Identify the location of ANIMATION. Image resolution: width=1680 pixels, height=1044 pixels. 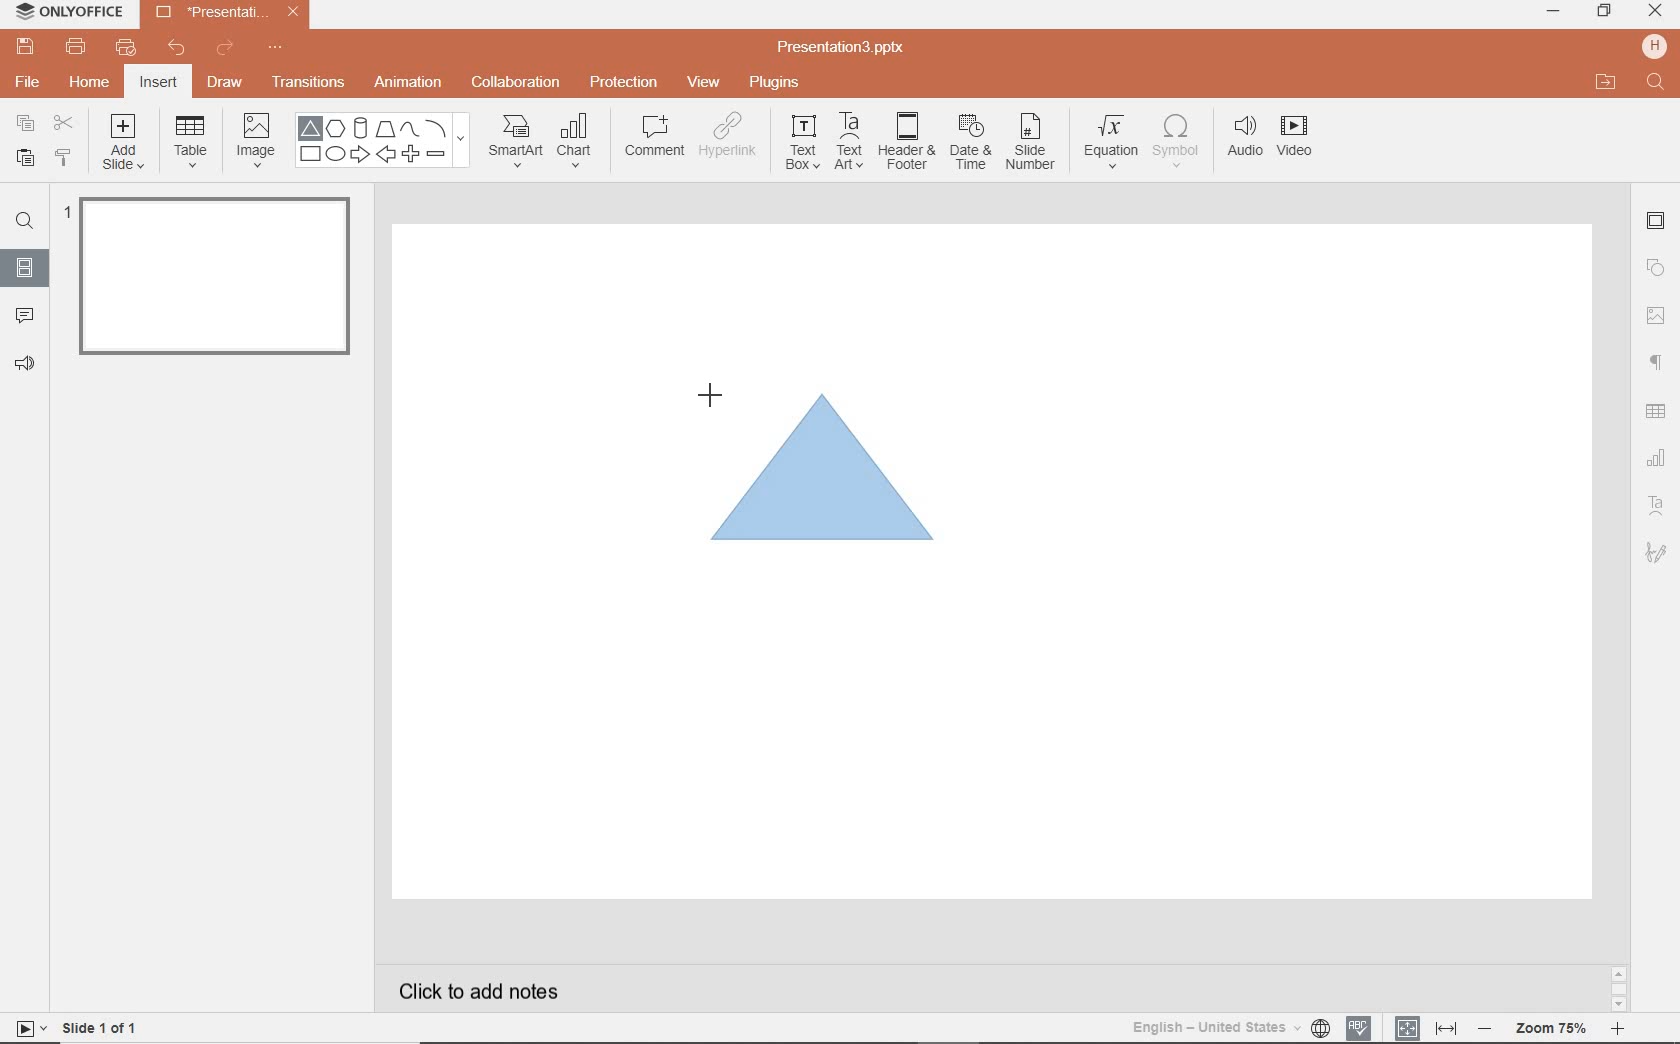
(407, 84).